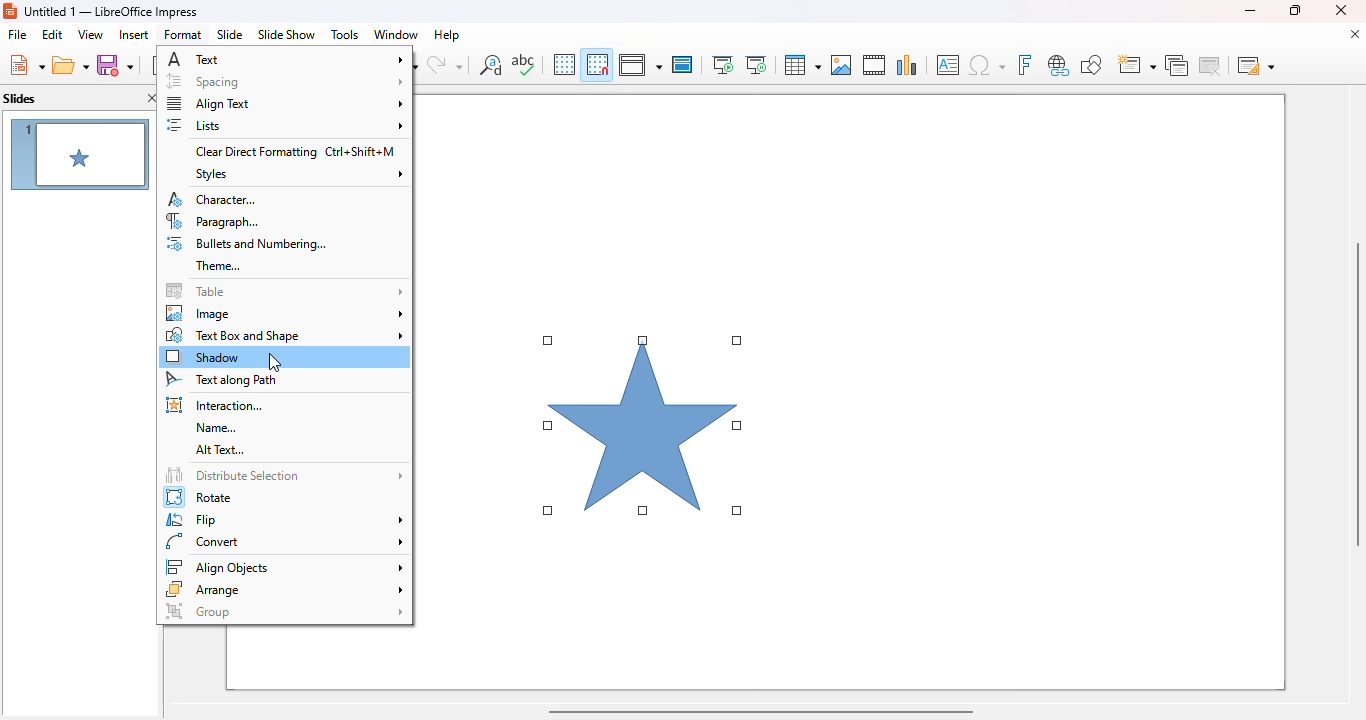 This screenshot has height=720, width=1366. I want to click on window, so click(395, 34).